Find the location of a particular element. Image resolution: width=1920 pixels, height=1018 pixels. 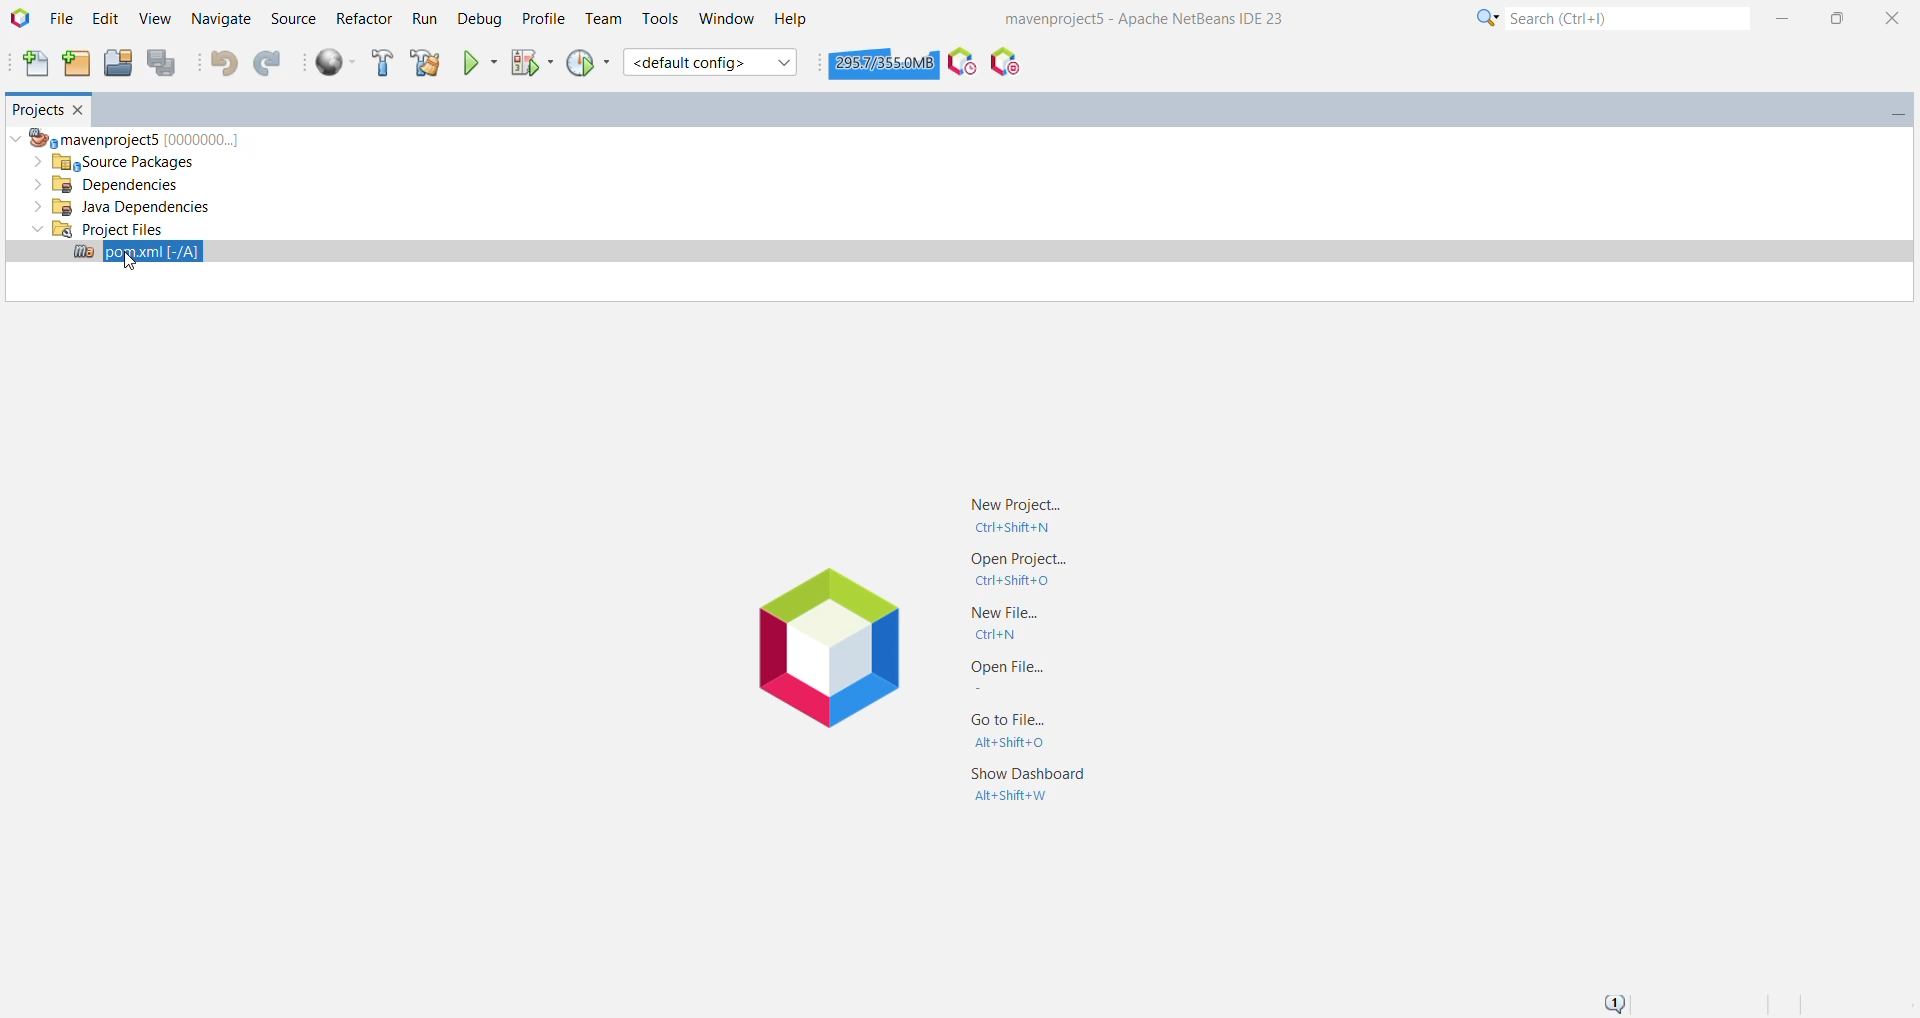

Close is located at coordinates (1893, 17).